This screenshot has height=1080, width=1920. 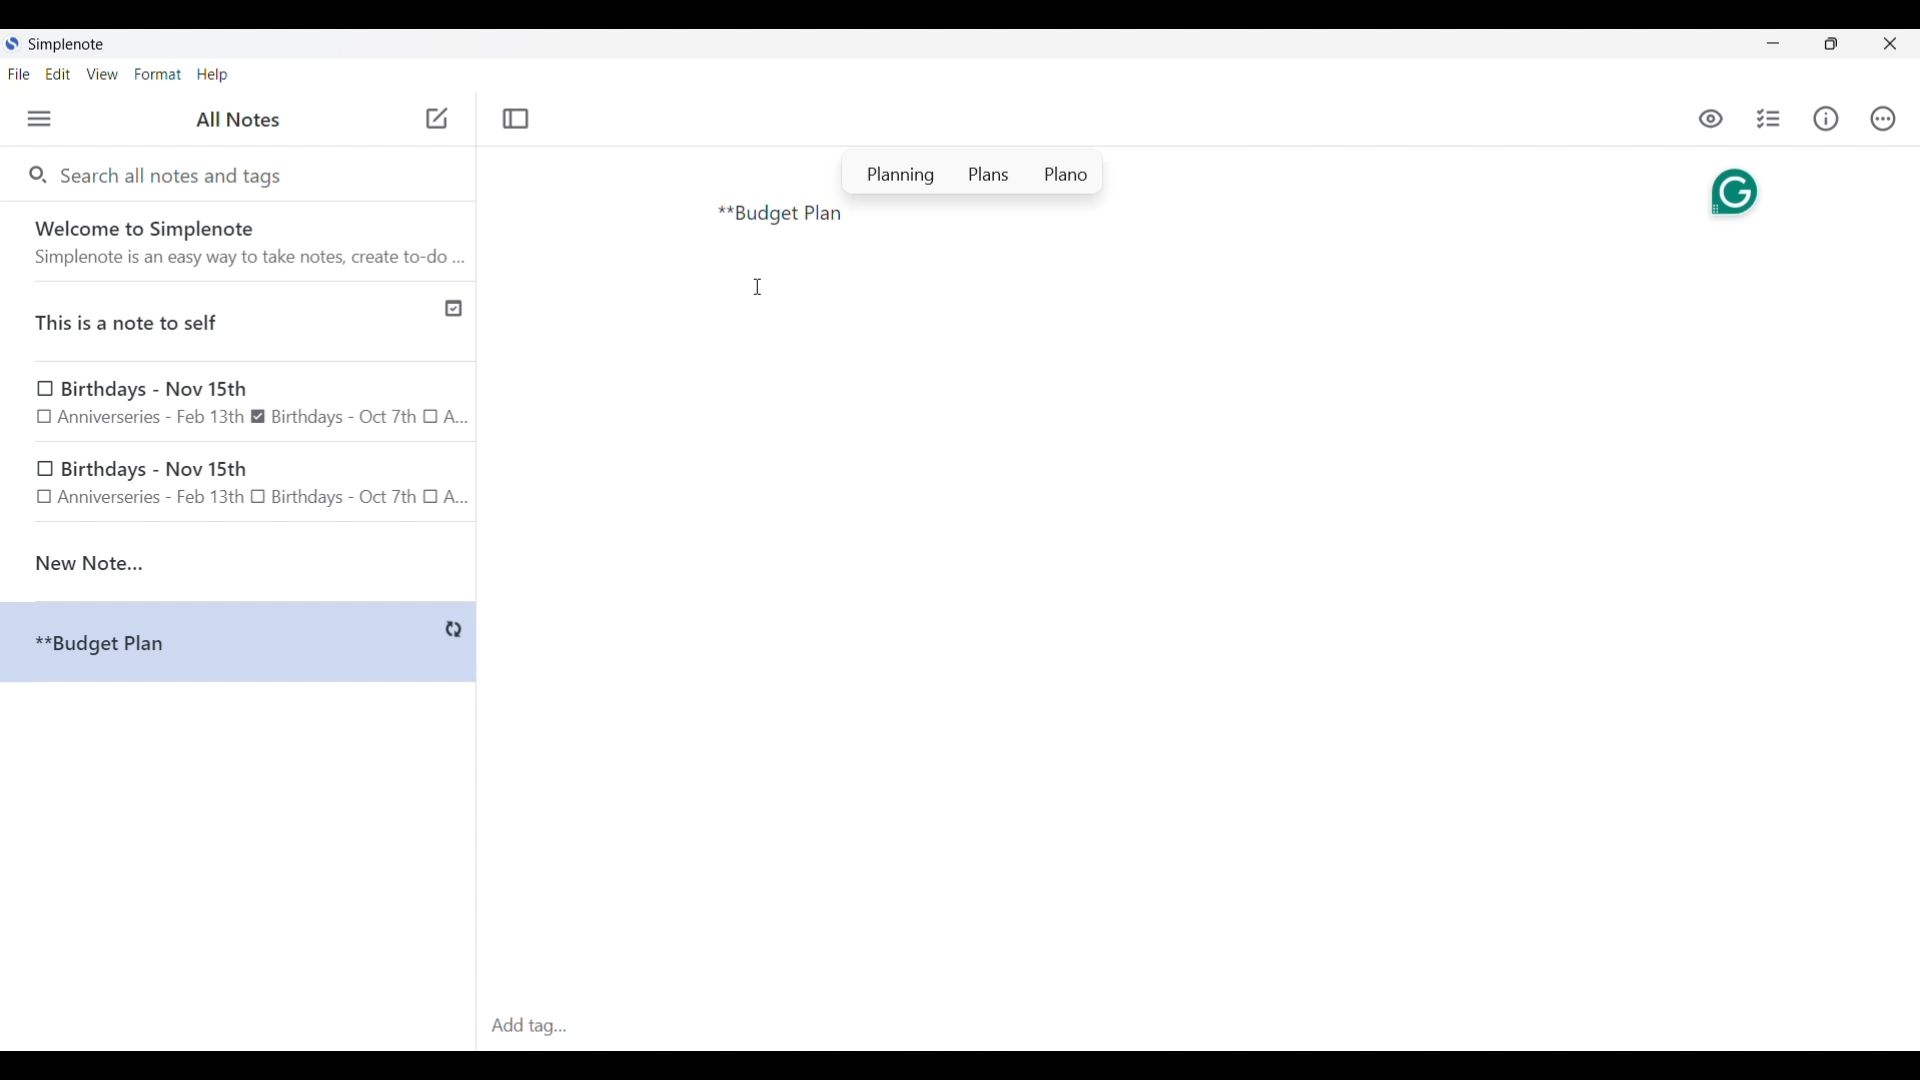 What do you see at coordinates (1773, 43) in the screenshot?
I see `Minimize` at bounding box center [1773, 43].